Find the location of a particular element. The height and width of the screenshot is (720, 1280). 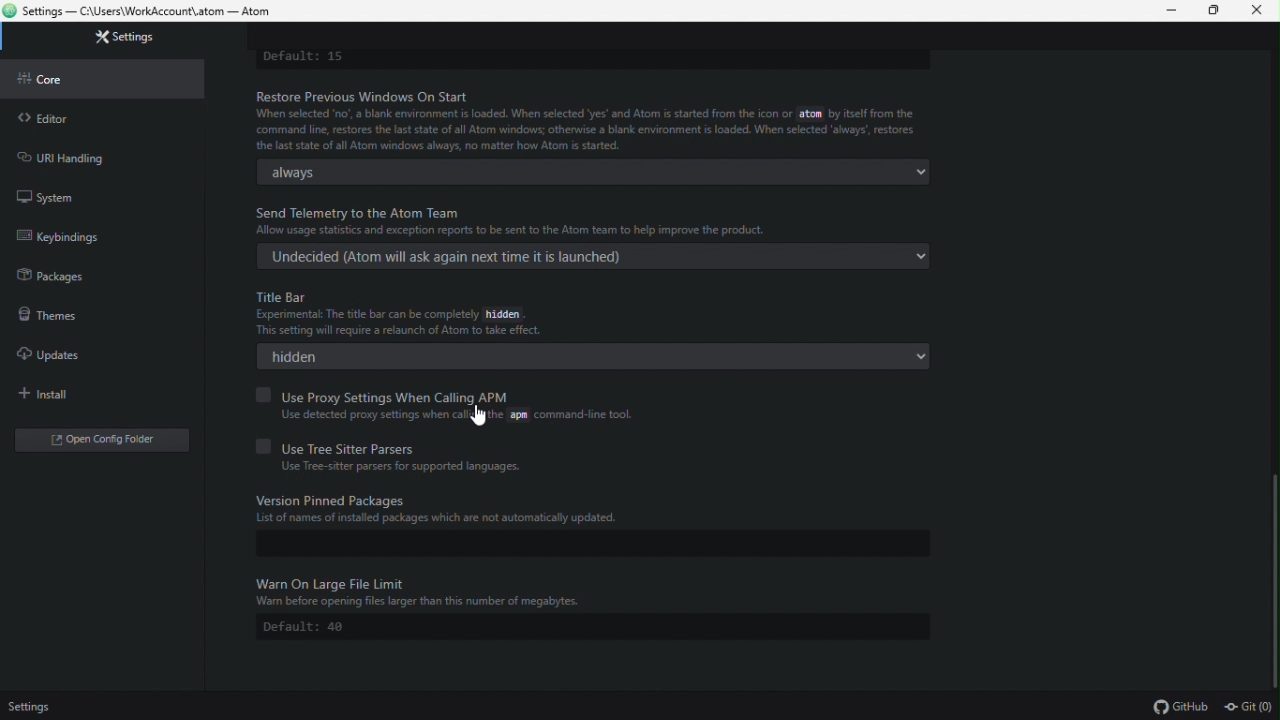

Send Telemetry to the Atom Team
Allow usage statistics and exception reports to be sent to the Atom team to help improve the product. is located at coordinates (521, 222).